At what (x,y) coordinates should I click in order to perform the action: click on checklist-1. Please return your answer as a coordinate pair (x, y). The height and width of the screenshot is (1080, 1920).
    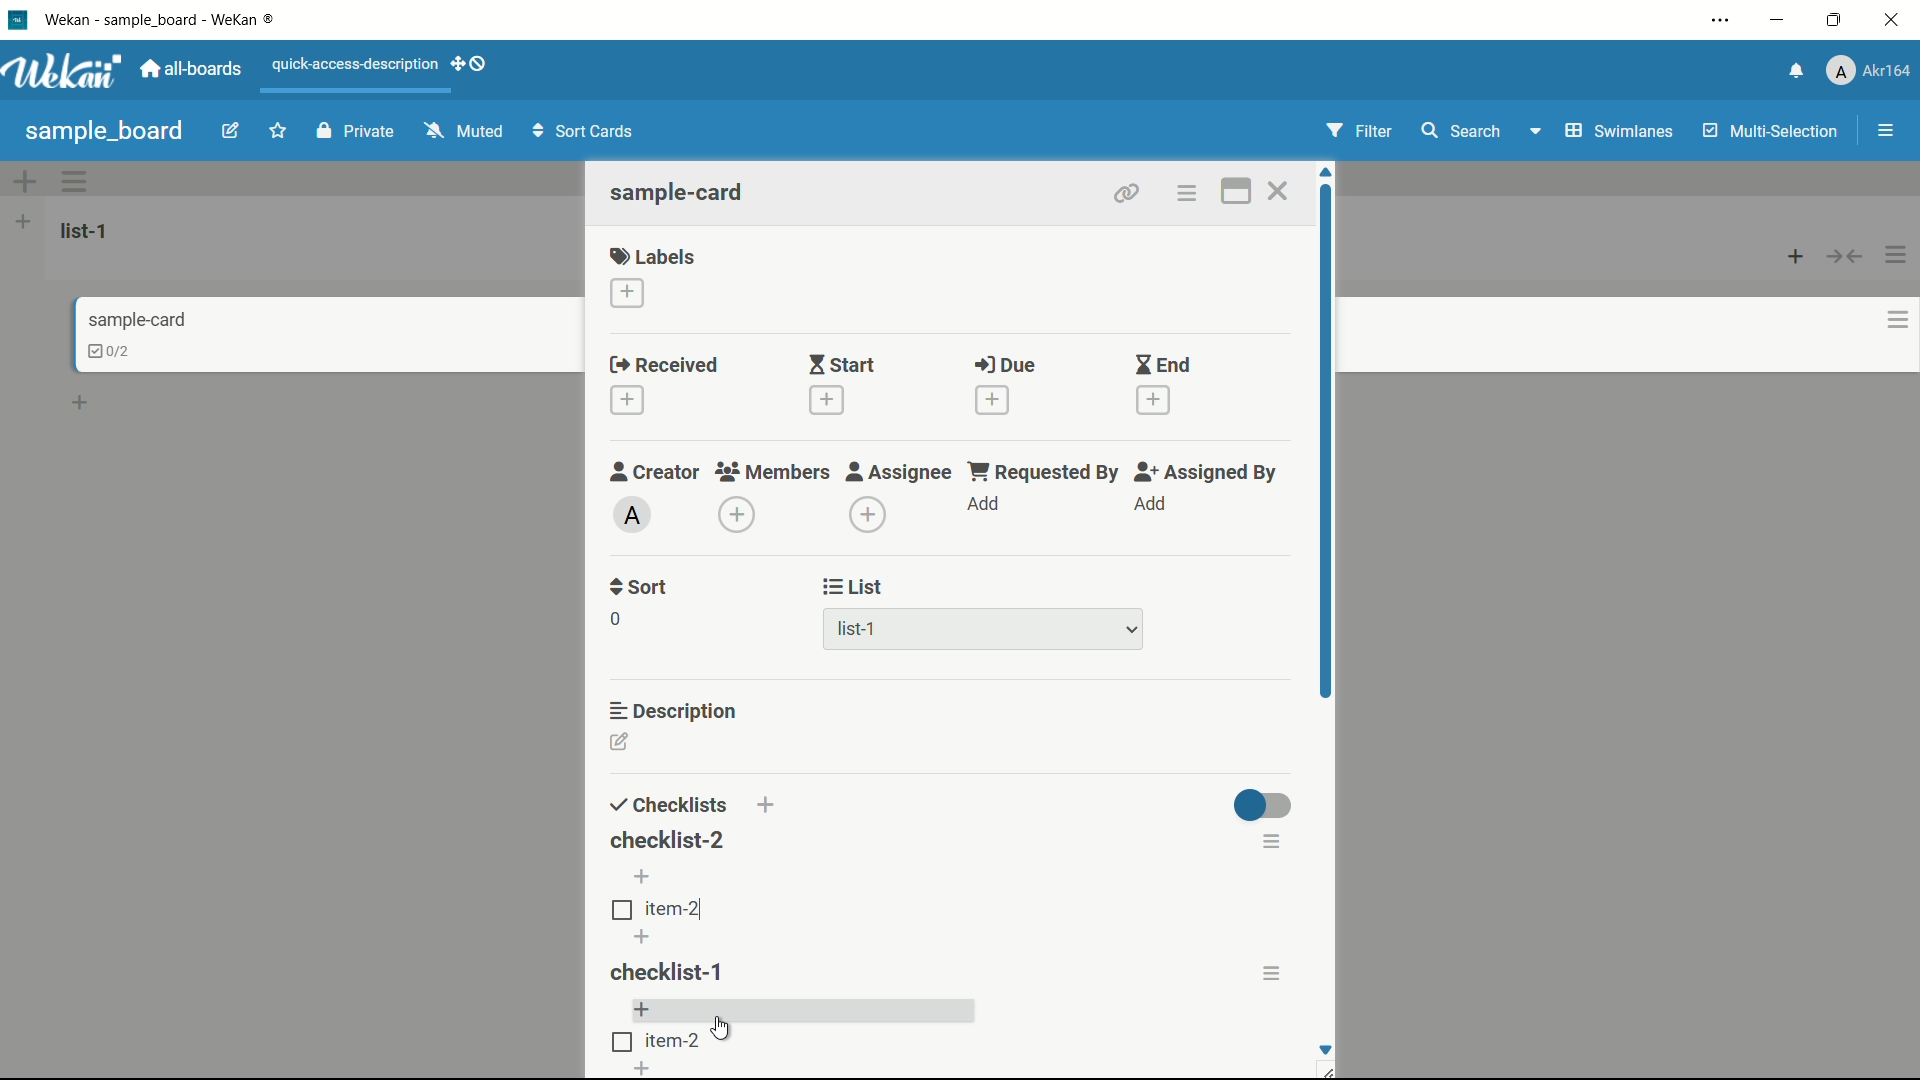
    Looking at the image, I should click on (669, 974).